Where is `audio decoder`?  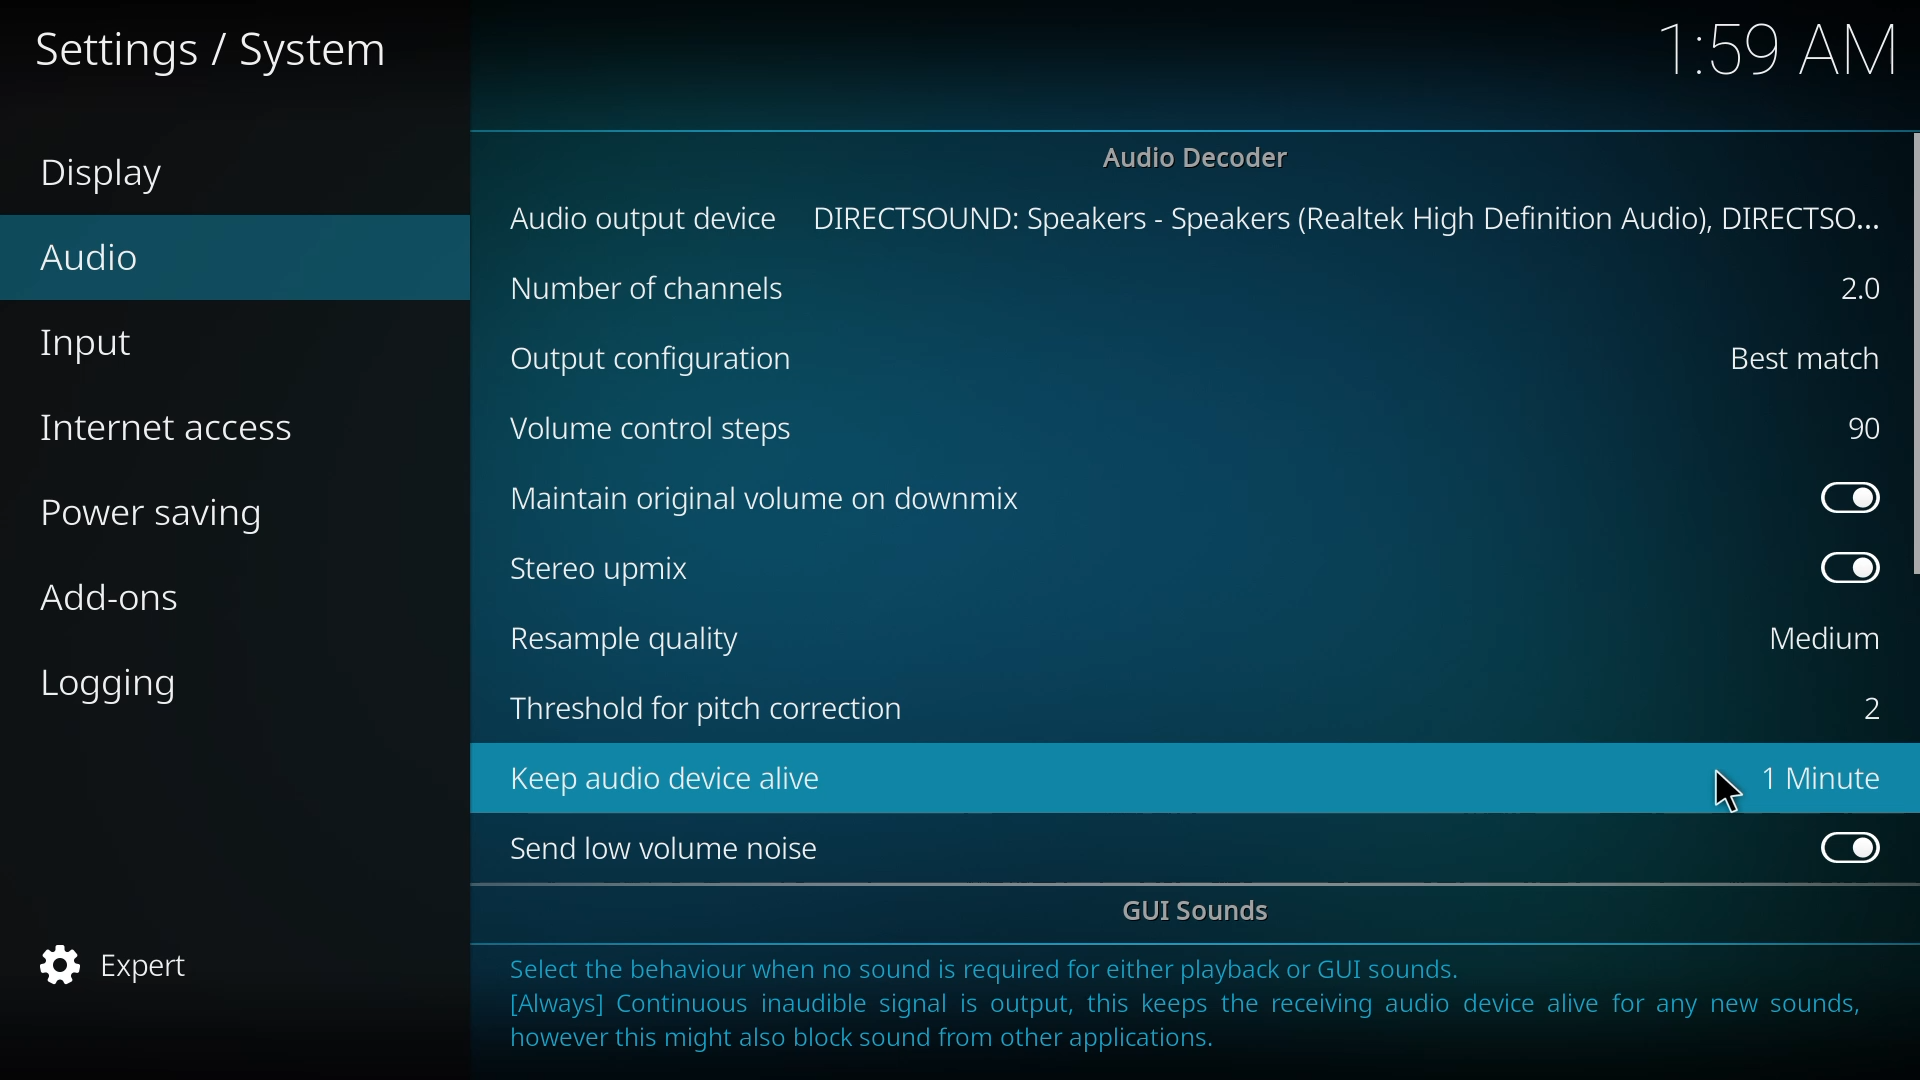 audio decoder is located at coordinates (1196, 157).